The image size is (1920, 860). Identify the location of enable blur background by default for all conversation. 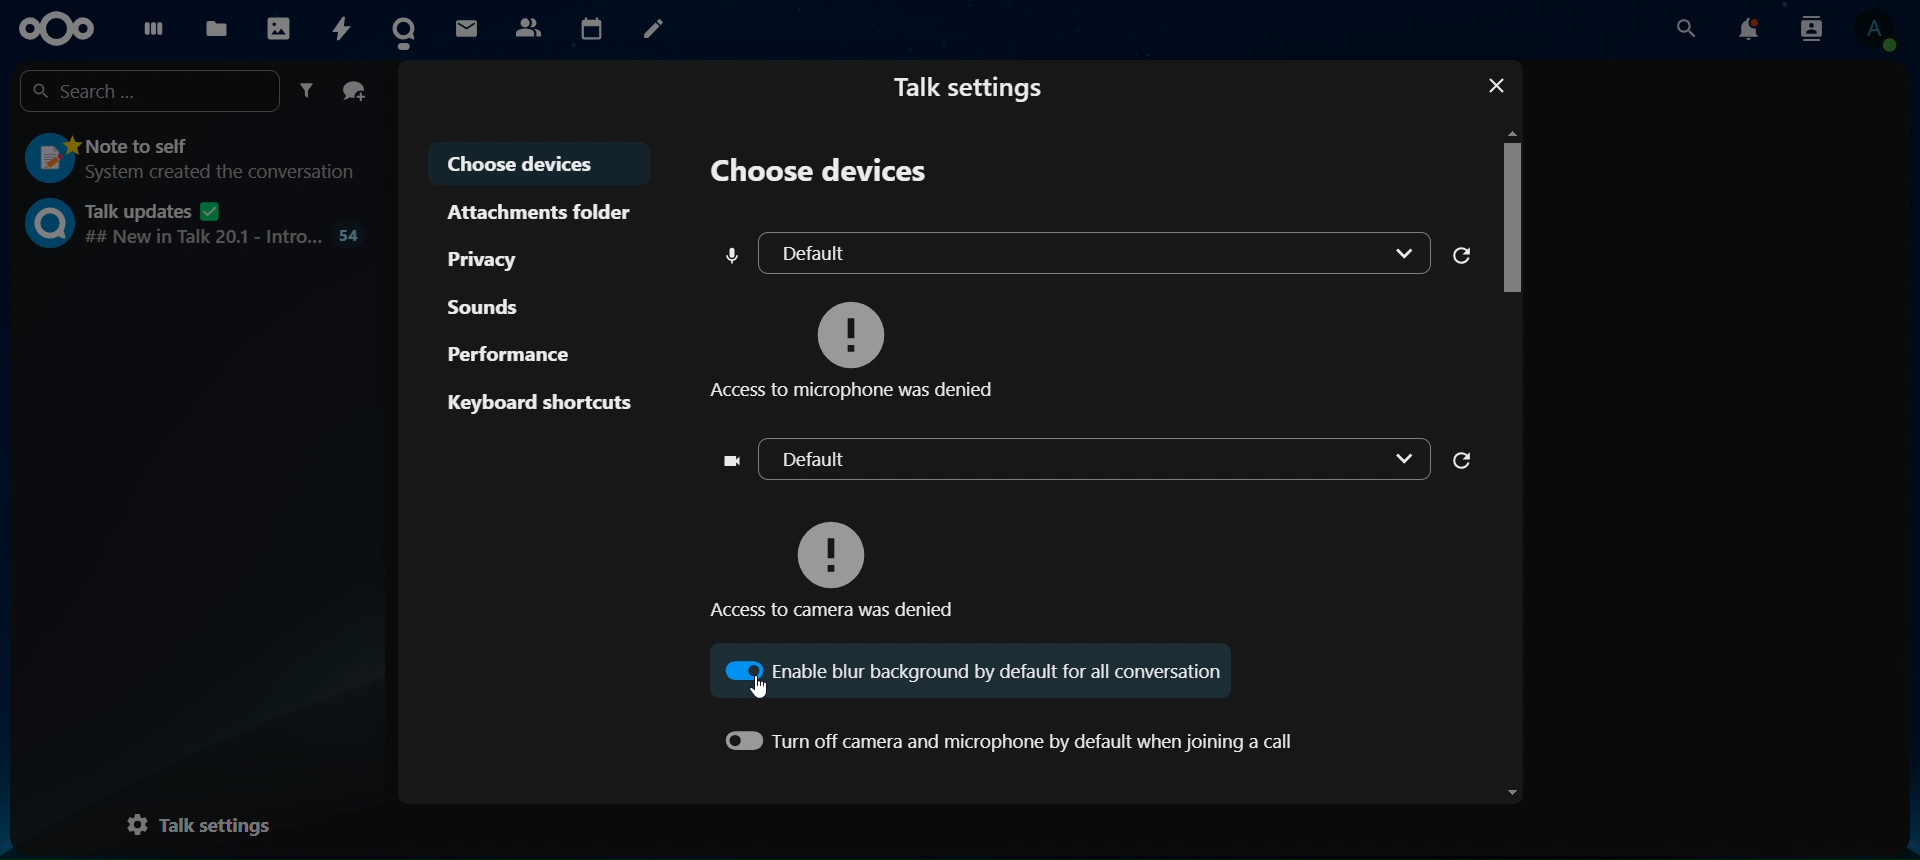
(984, 671).